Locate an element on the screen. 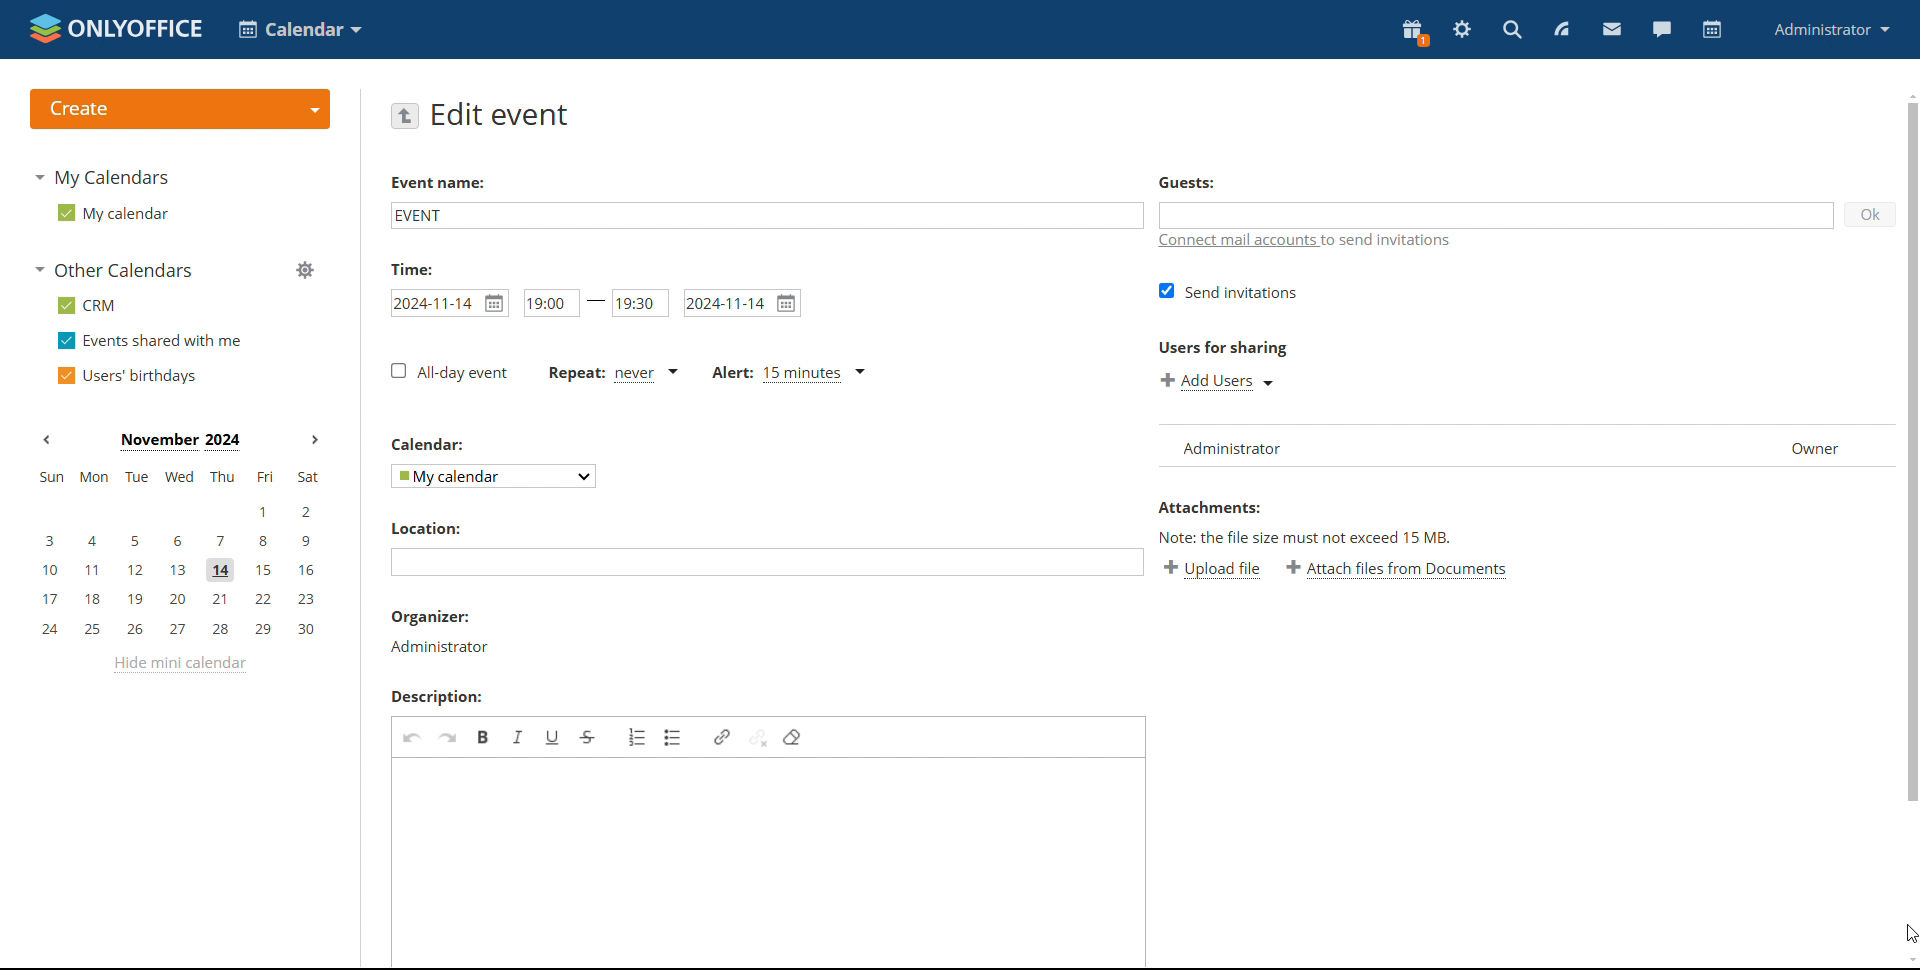 The image size is (1920, 970). events shared with me is located at coordinates (152, 341).